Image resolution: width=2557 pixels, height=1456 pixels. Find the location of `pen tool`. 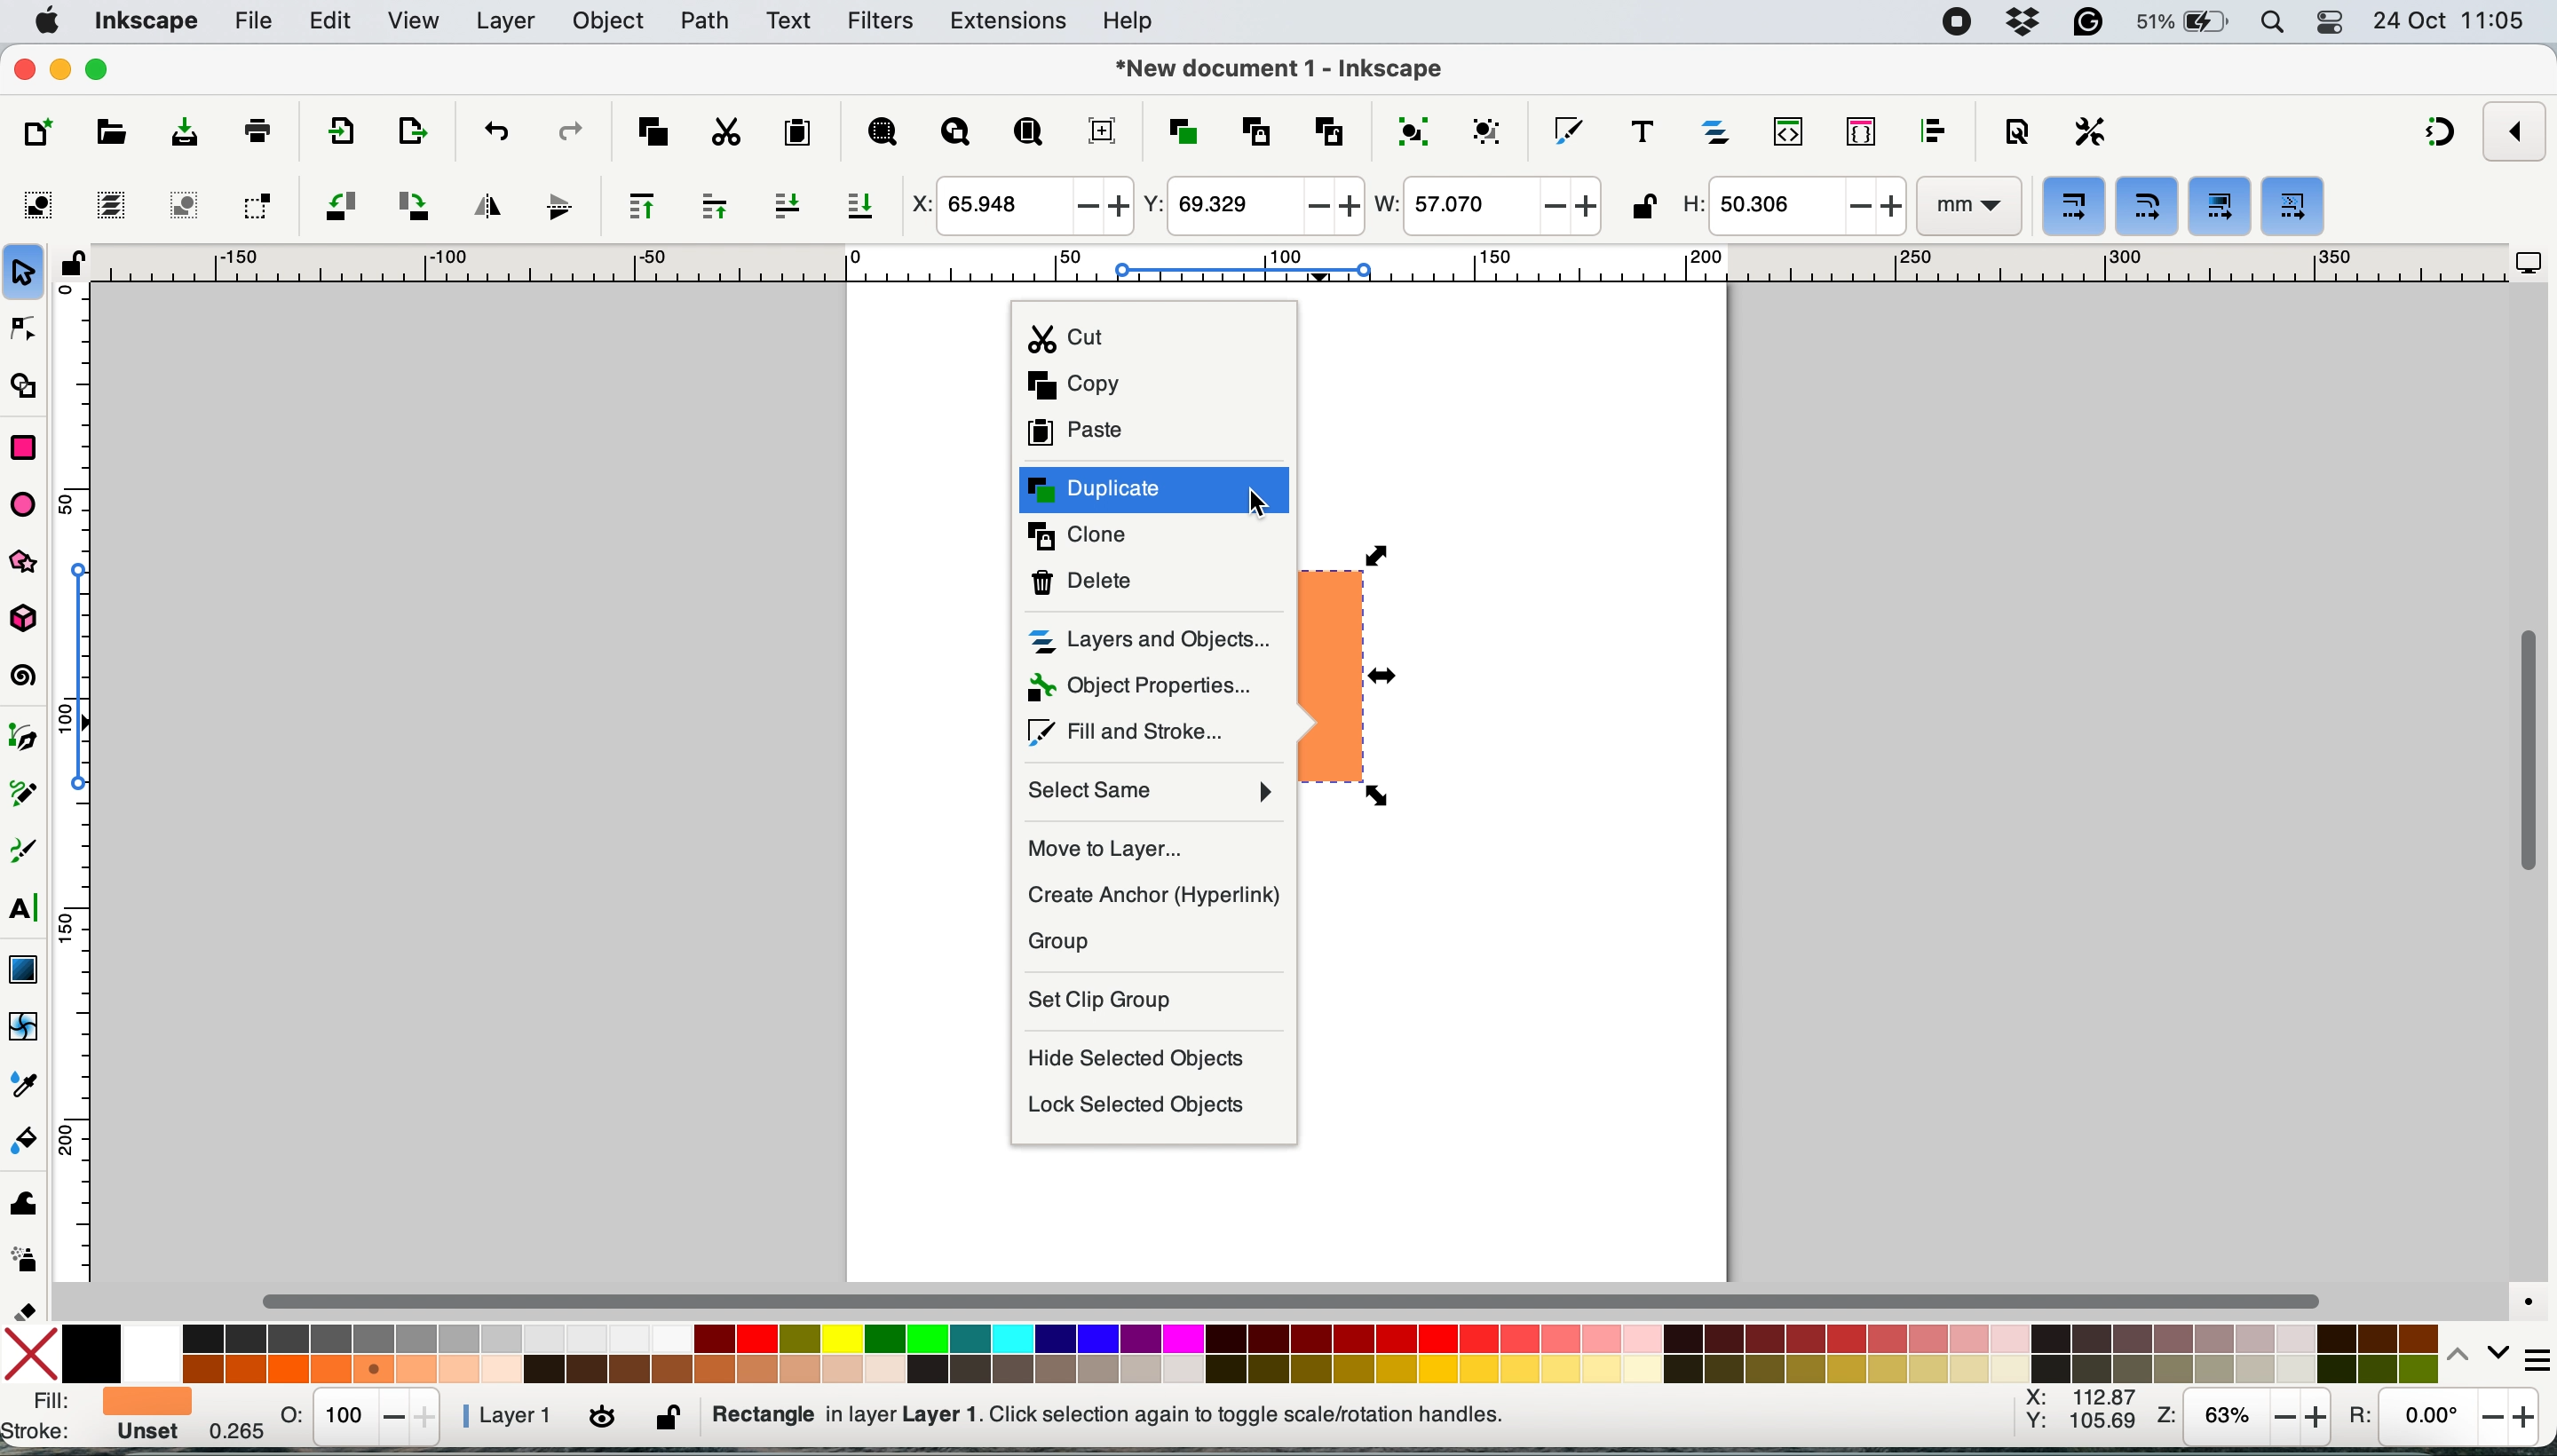

pen tool is located at coordinates (28, 738).